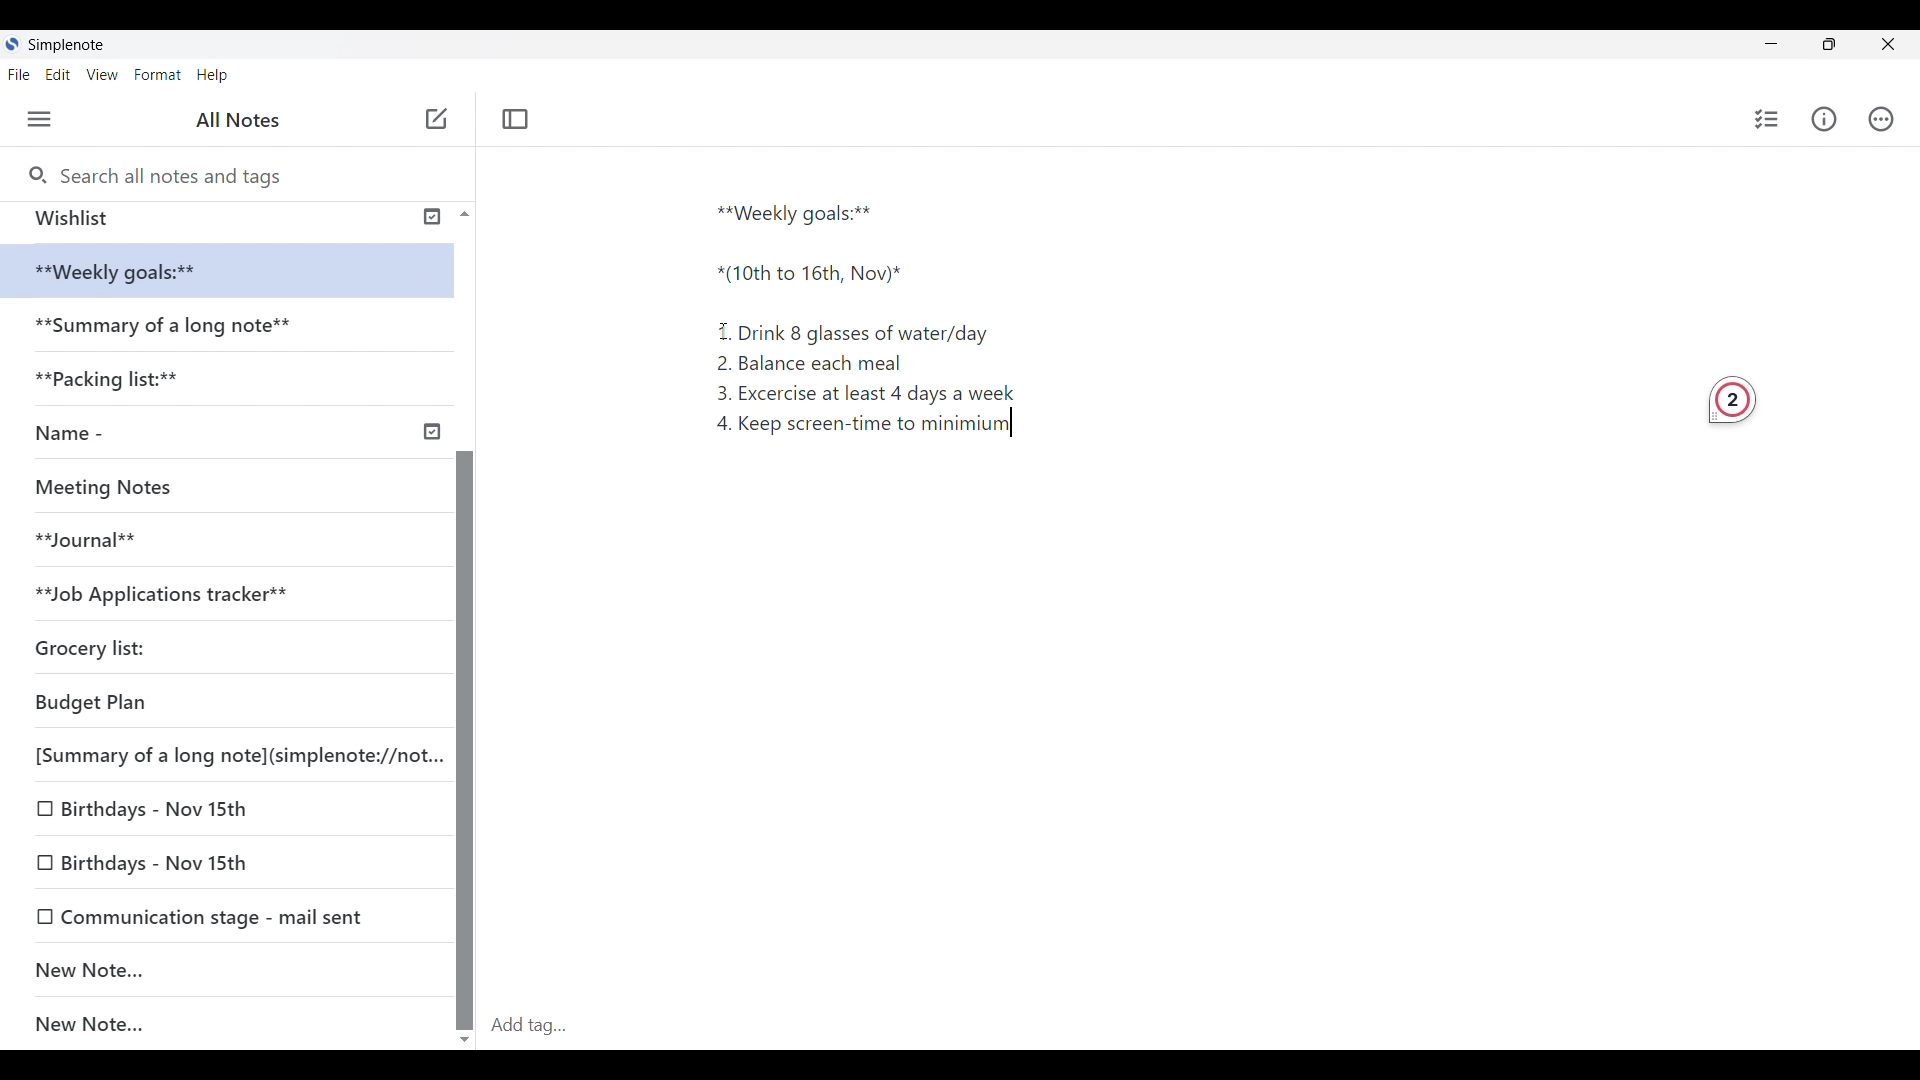 This screenshot has height=1080, width=1920. Describe the element at coordinates (1827, 120) in the screenshot. I see `Info` at that location.